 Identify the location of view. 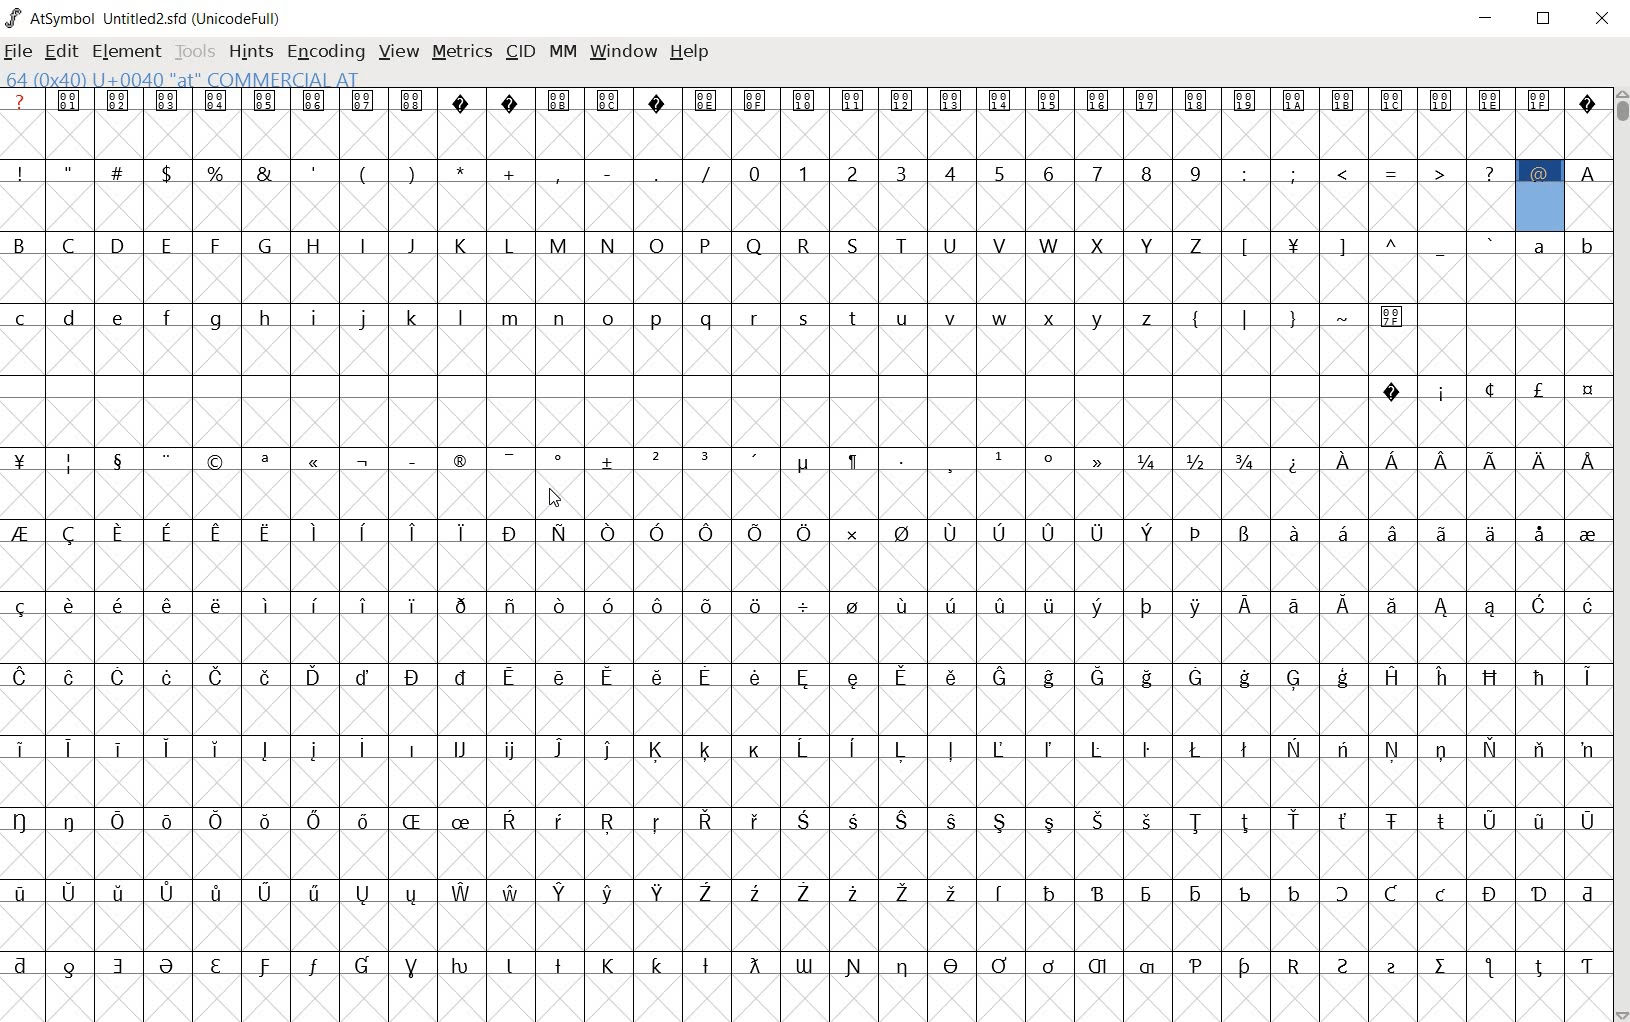
(397, 52).